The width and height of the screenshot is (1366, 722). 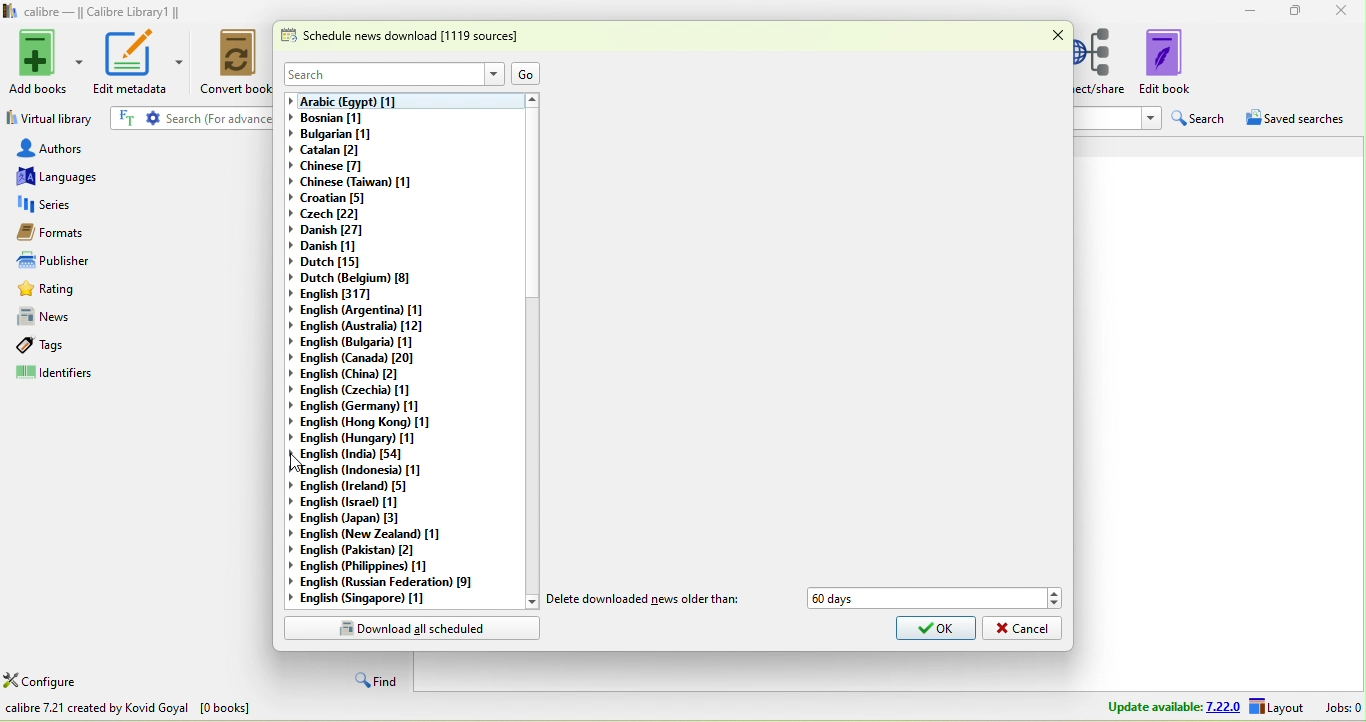 I want to click on update available 7.22.0 layout, so click(x=1166, y=707).